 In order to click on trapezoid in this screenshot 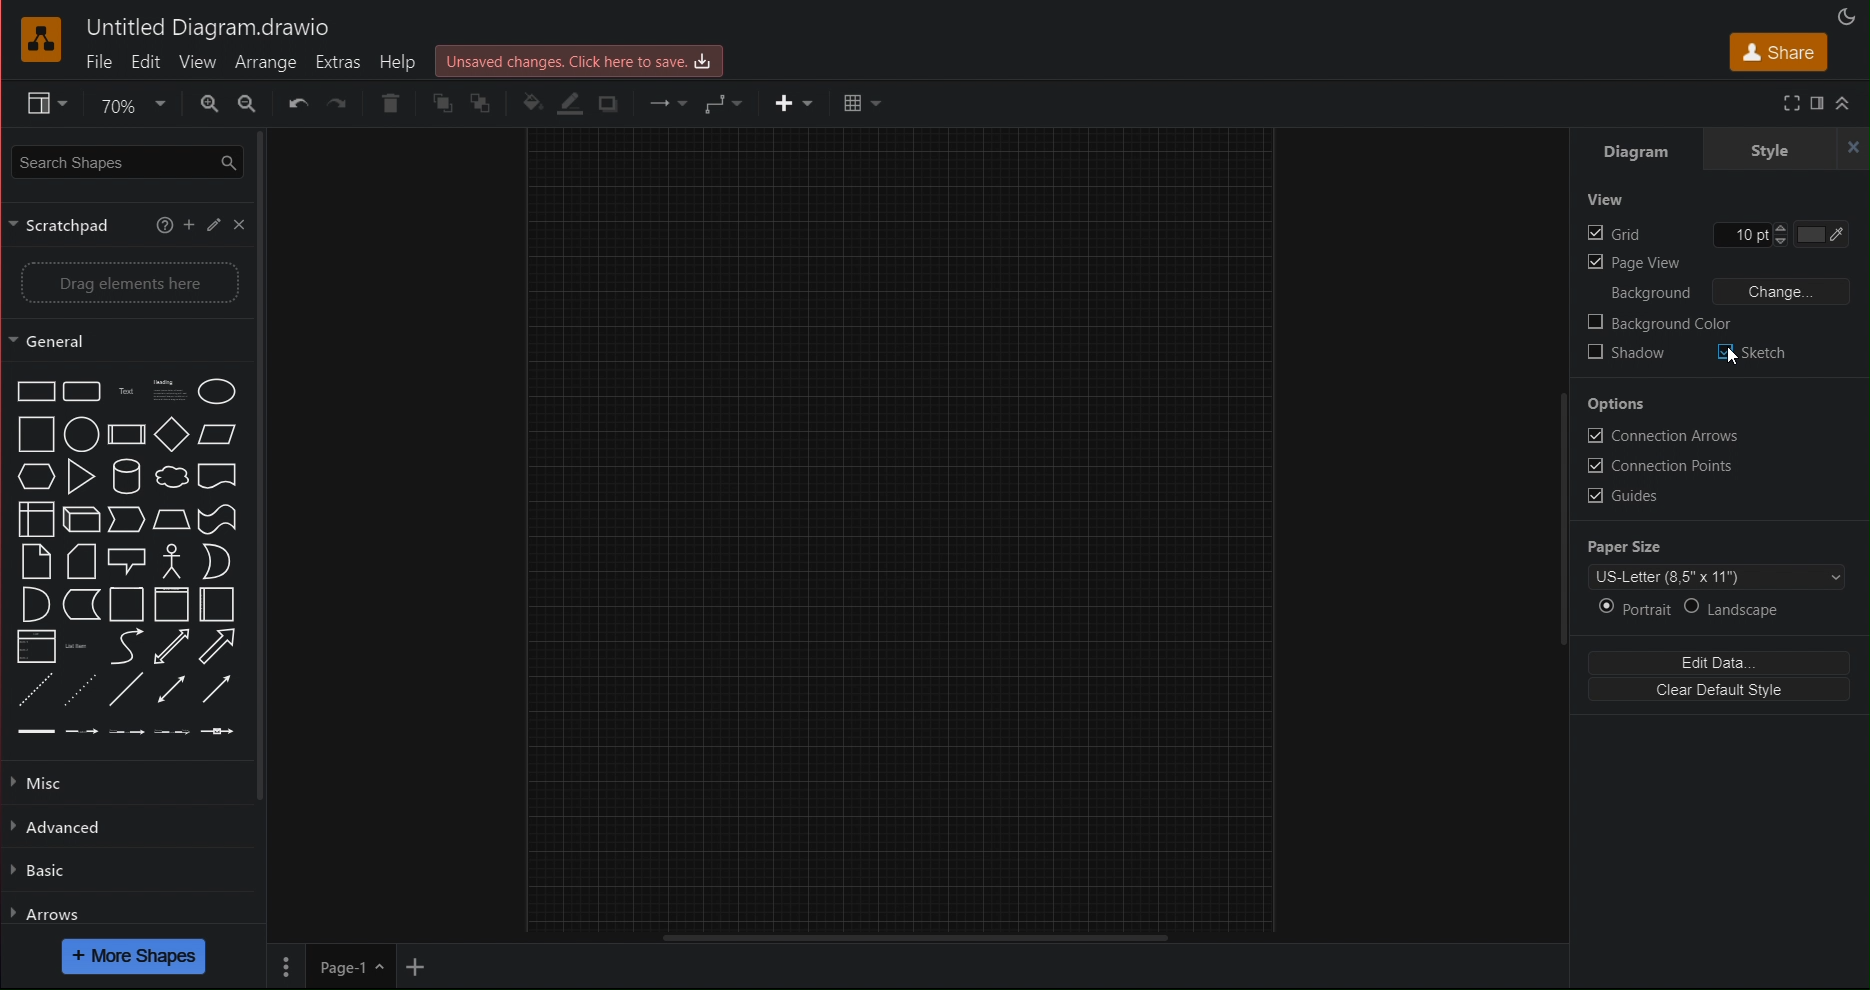, I will do `click(171, 520)`.